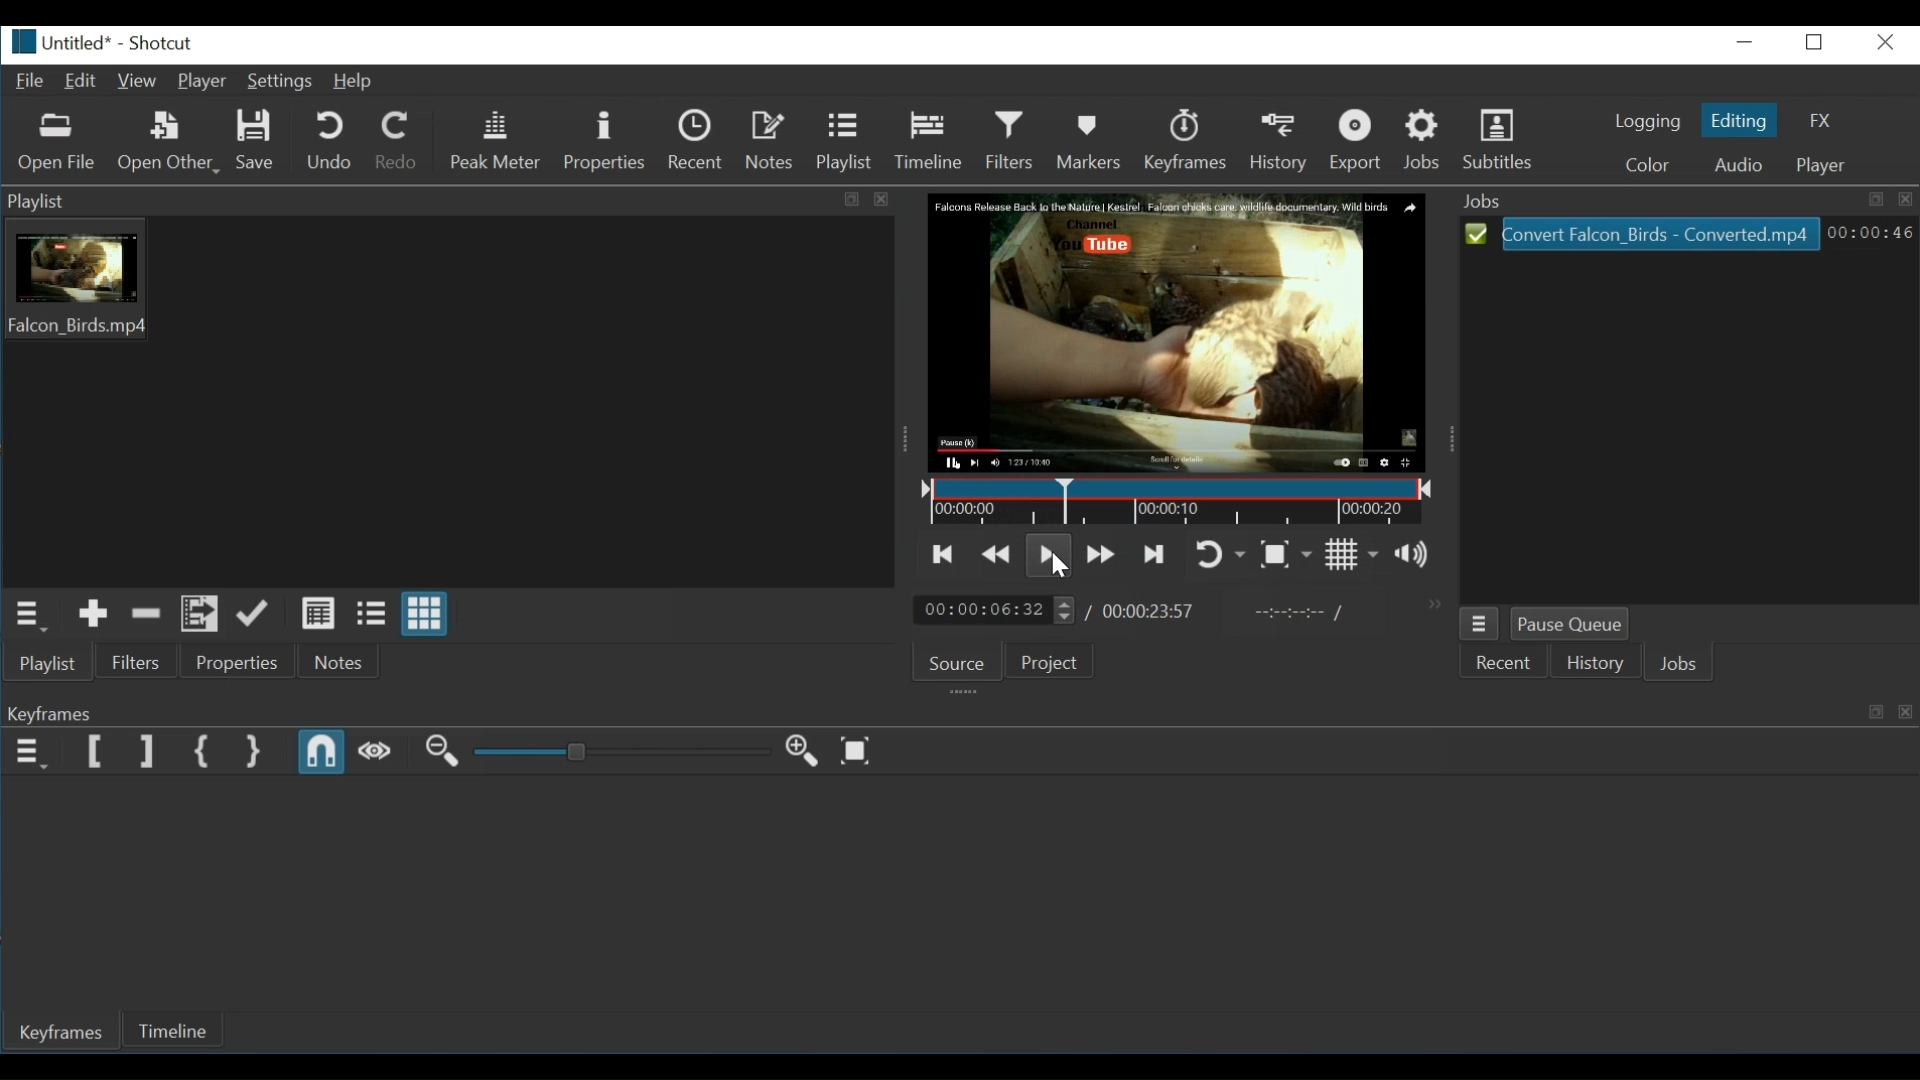  What do you see at coordinates (58, 43) in the screenshot?
I see `untitled*` at bounding box center [58, 43].